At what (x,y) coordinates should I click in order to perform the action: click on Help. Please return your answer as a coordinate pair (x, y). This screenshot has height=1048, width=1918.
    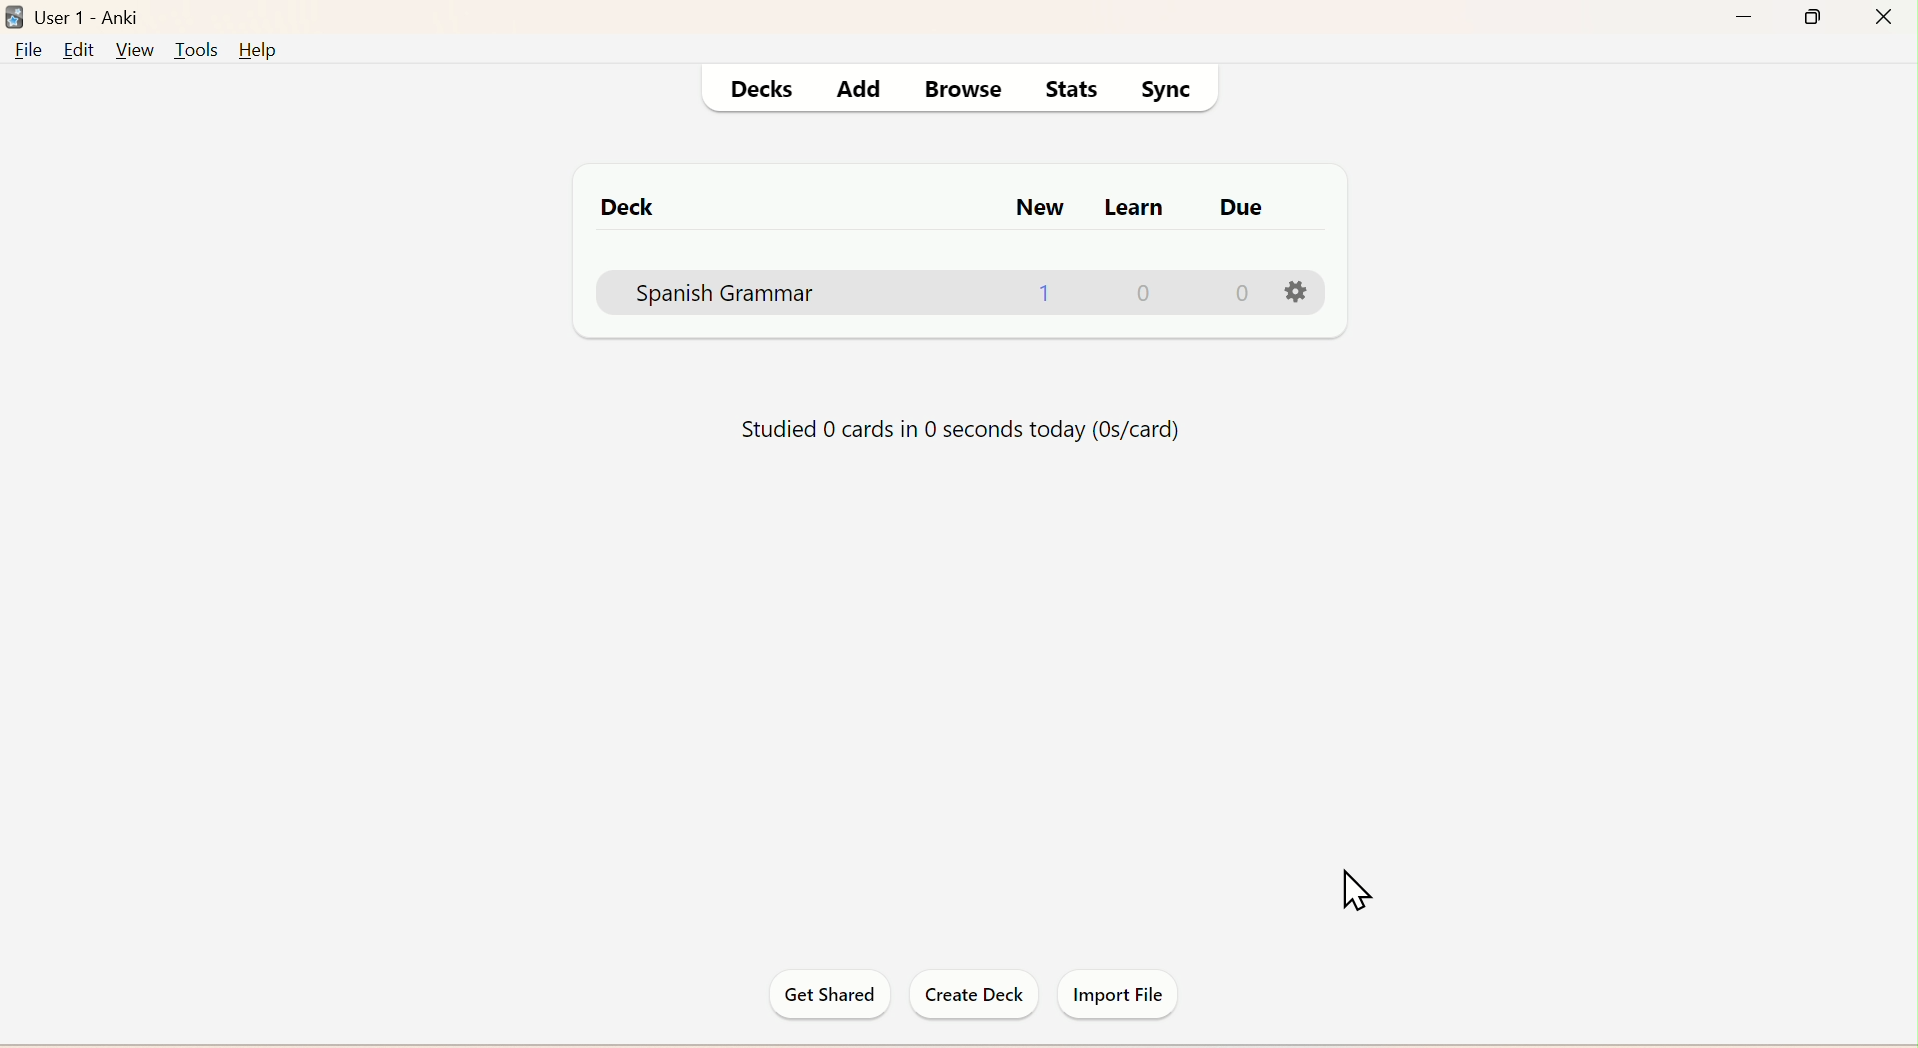
    Looking at the image, I should click on (256, 51).